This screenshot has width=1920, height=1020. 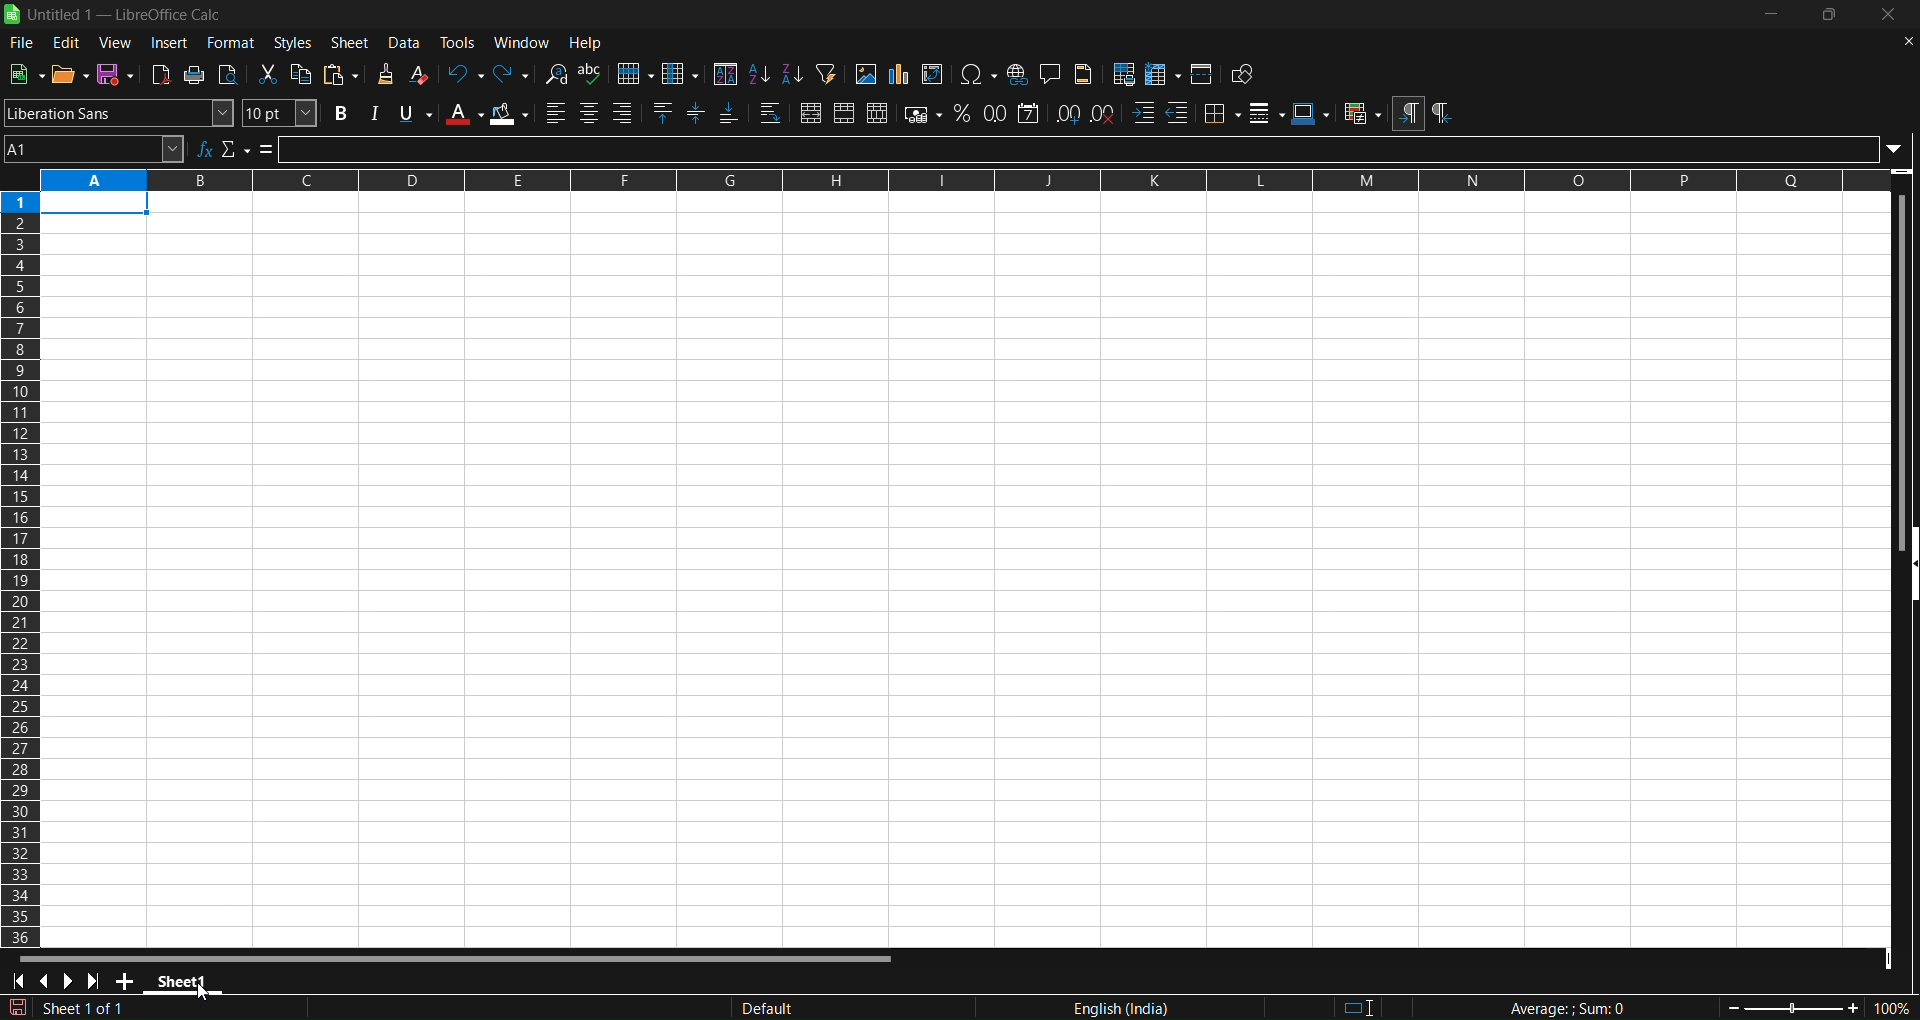 I want to click on freeze rows and columns, so click(x=1163, y=74).